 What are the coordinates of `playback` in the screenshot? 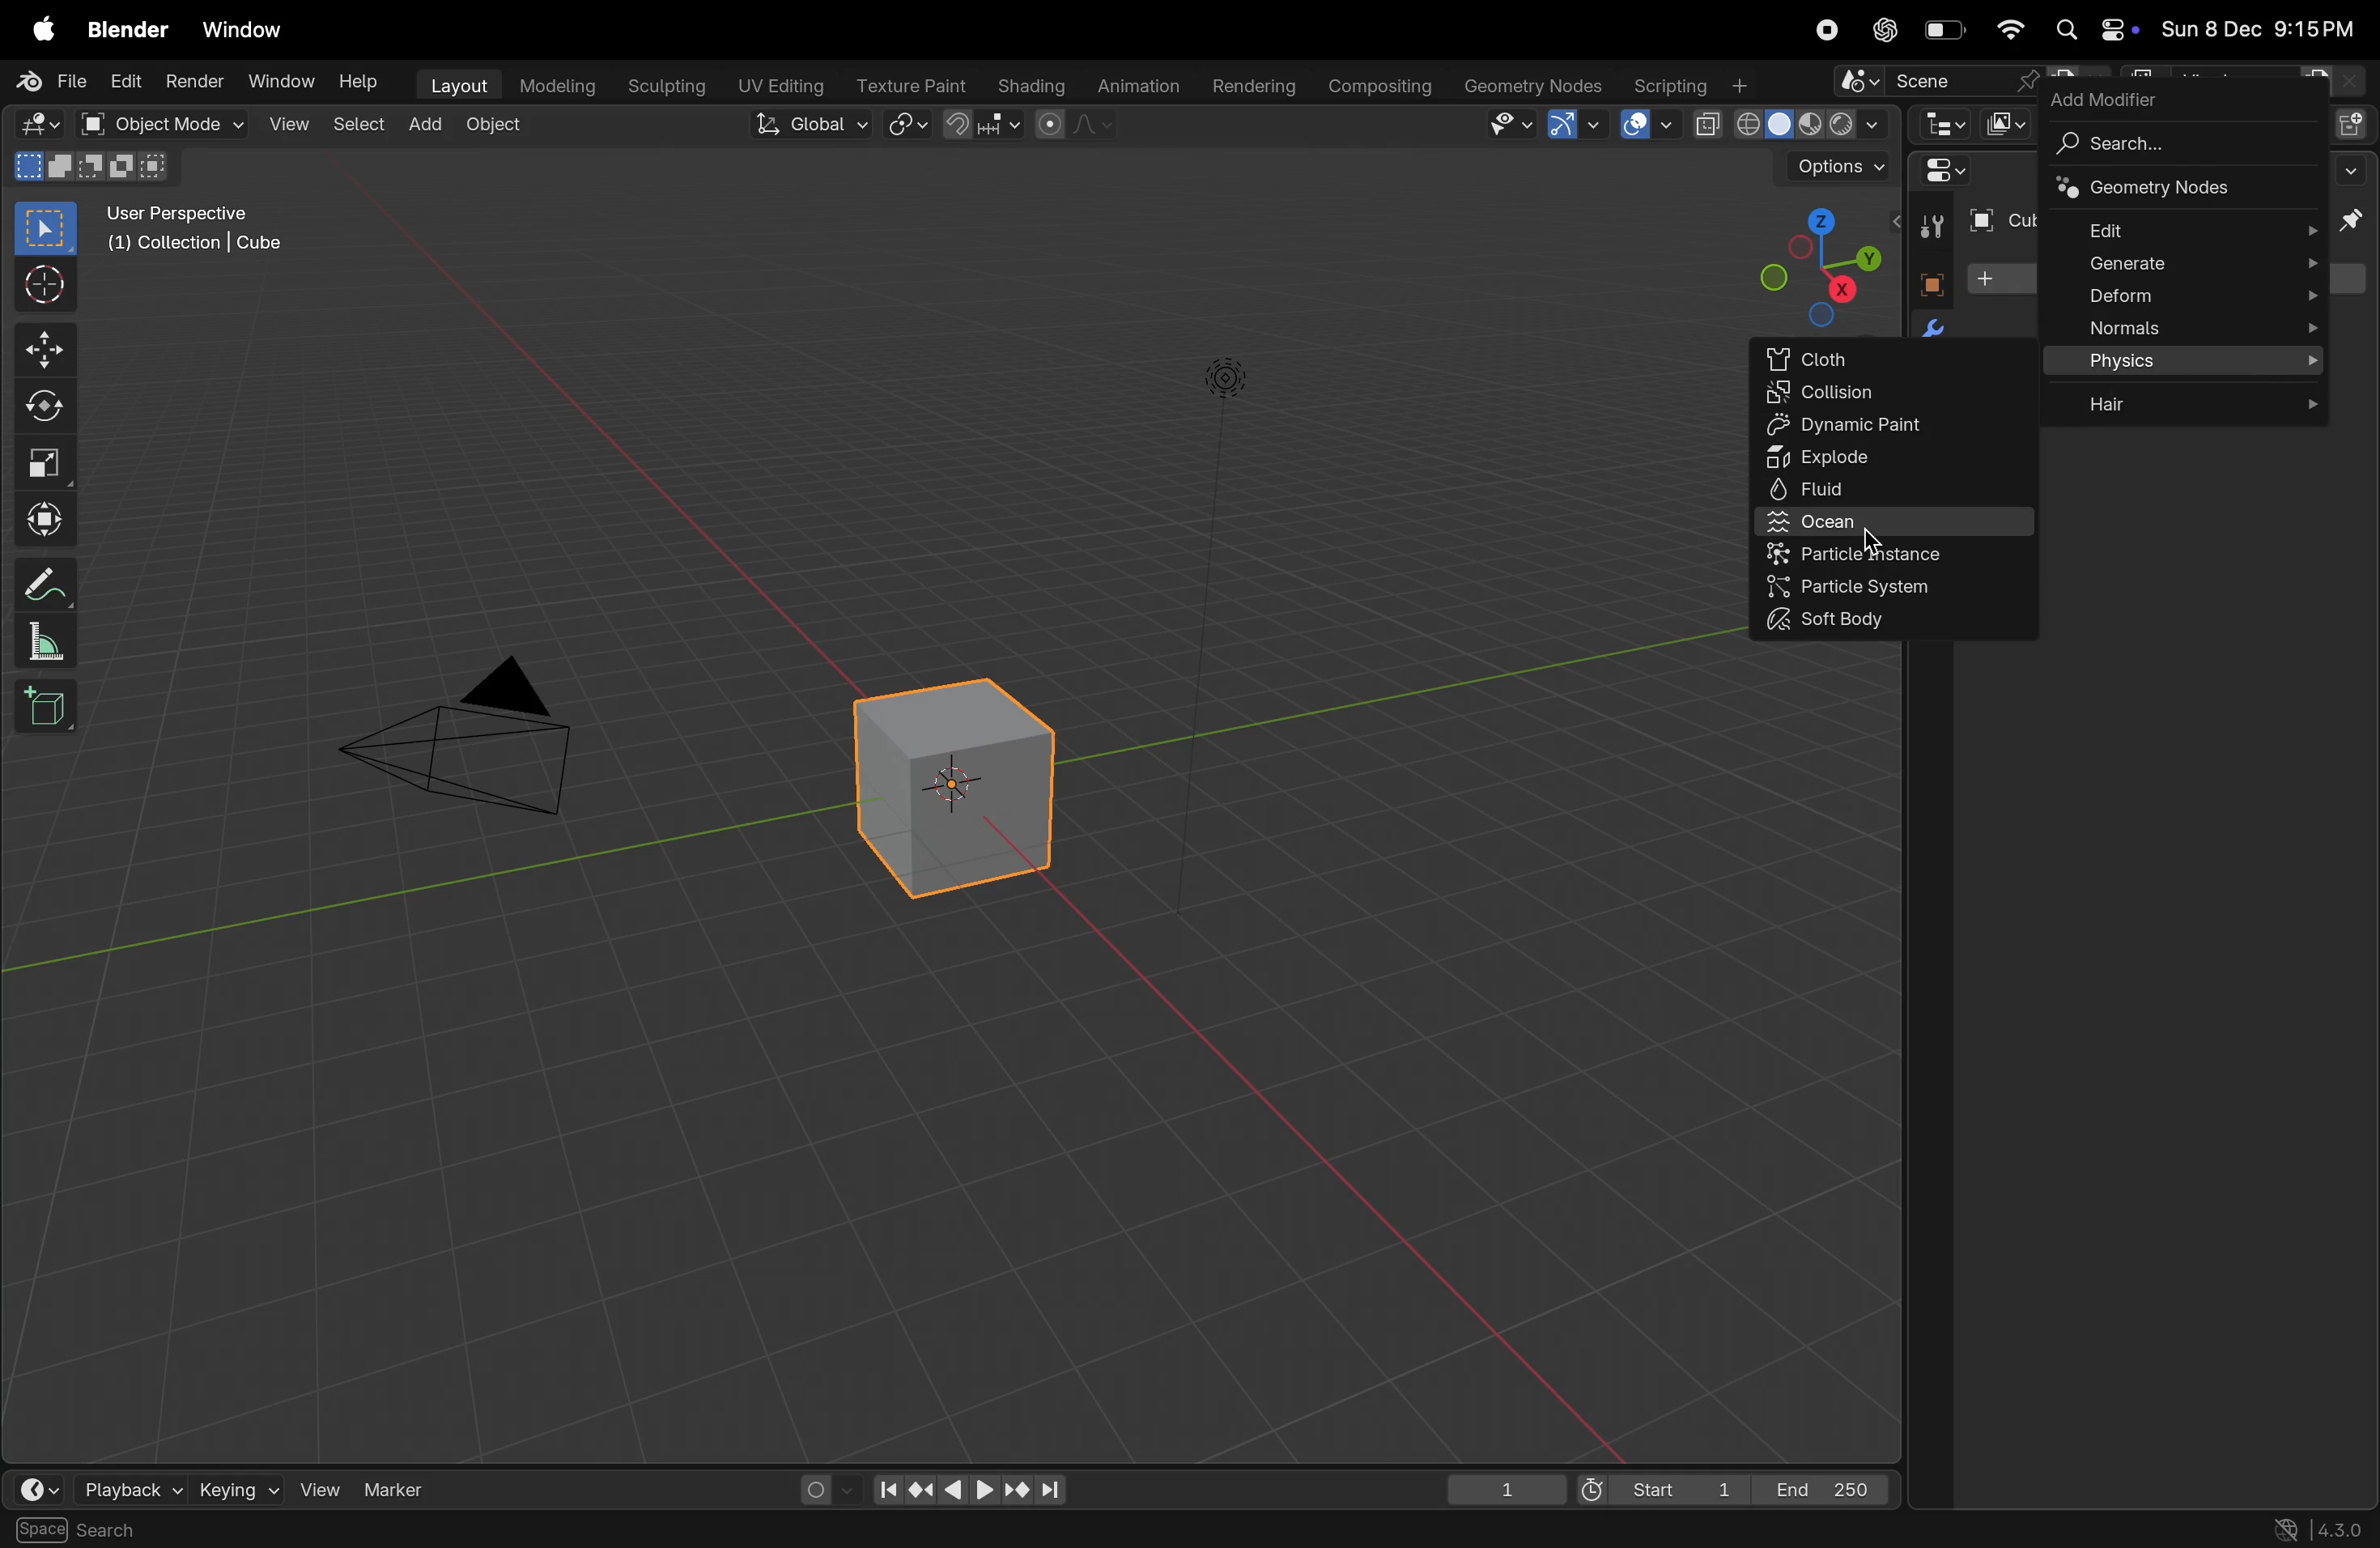 It's located at (130, 1488).